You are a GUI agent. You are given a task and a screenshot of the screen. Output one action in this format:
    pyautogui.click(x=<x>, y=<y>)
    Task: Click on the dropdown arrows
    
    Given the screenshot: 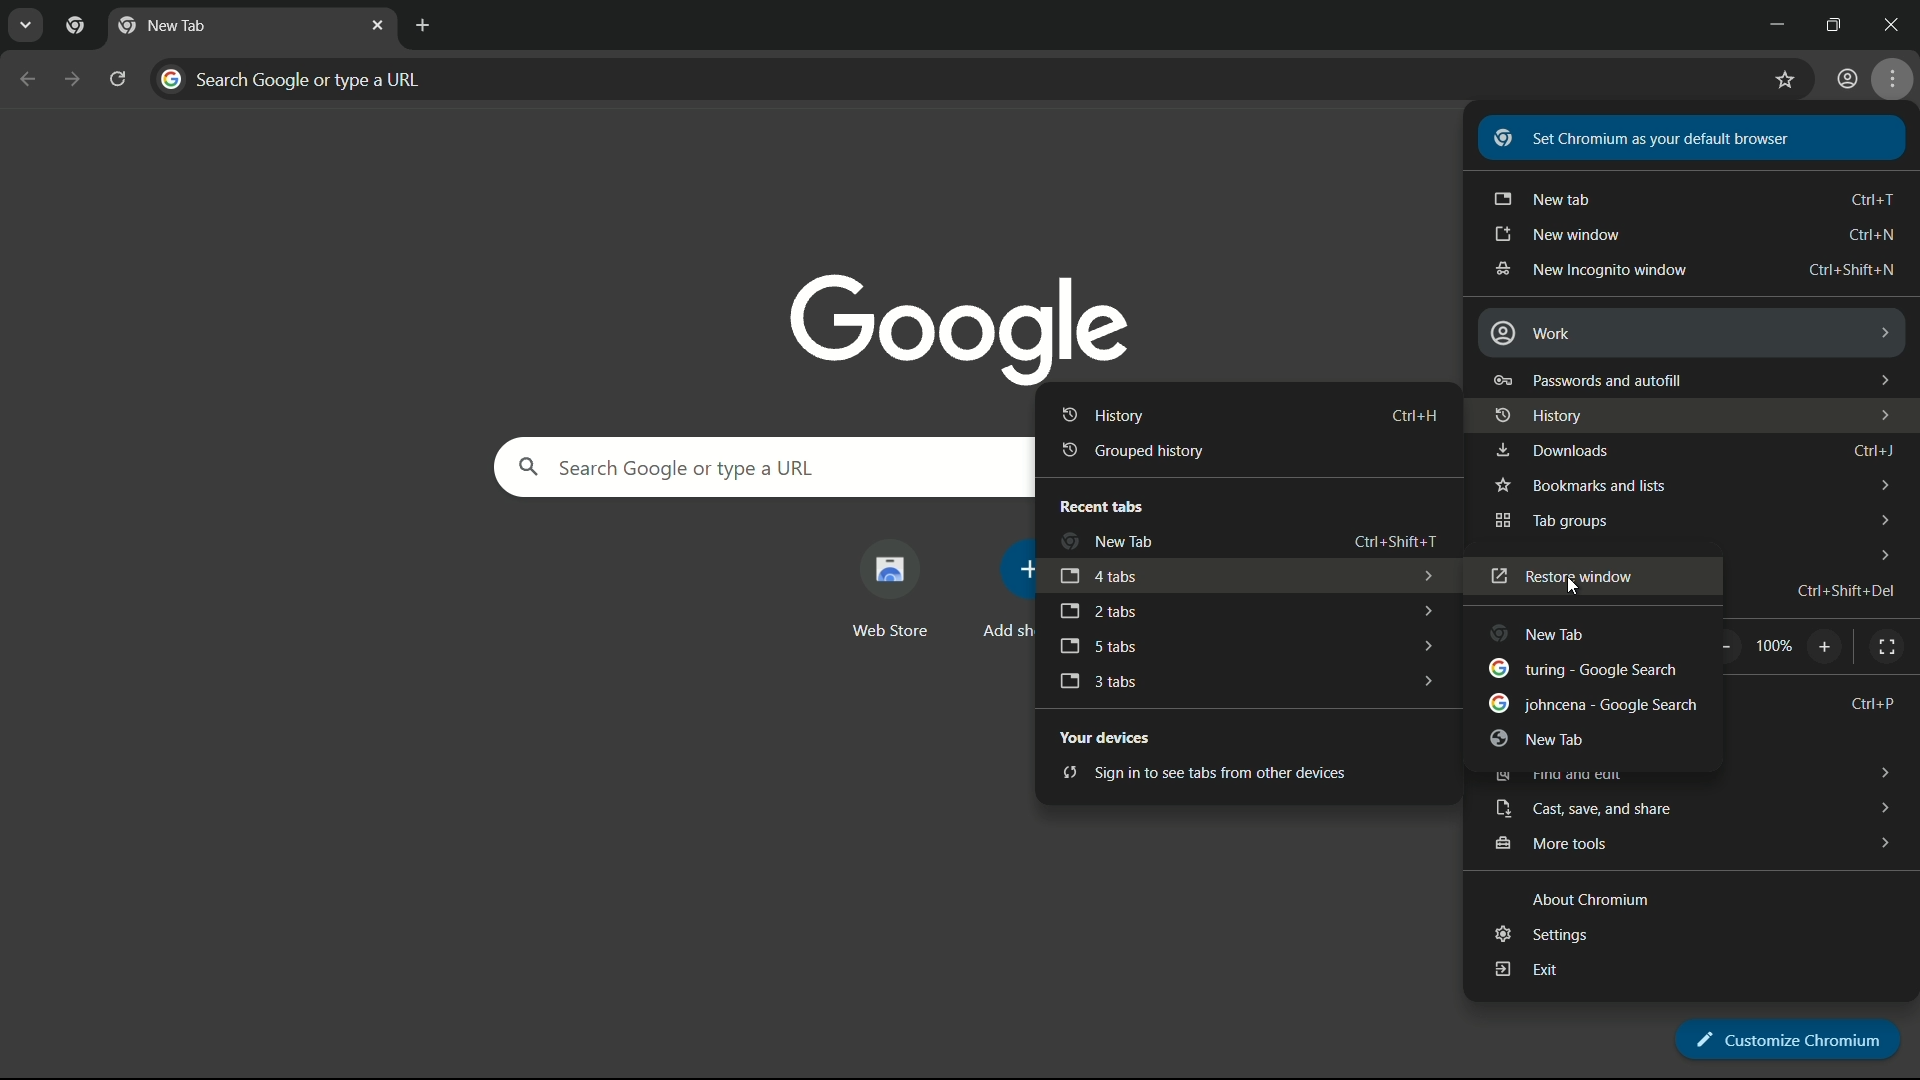 What is the action you would take?
    pyautogui.click(x=1878, y=415)
    